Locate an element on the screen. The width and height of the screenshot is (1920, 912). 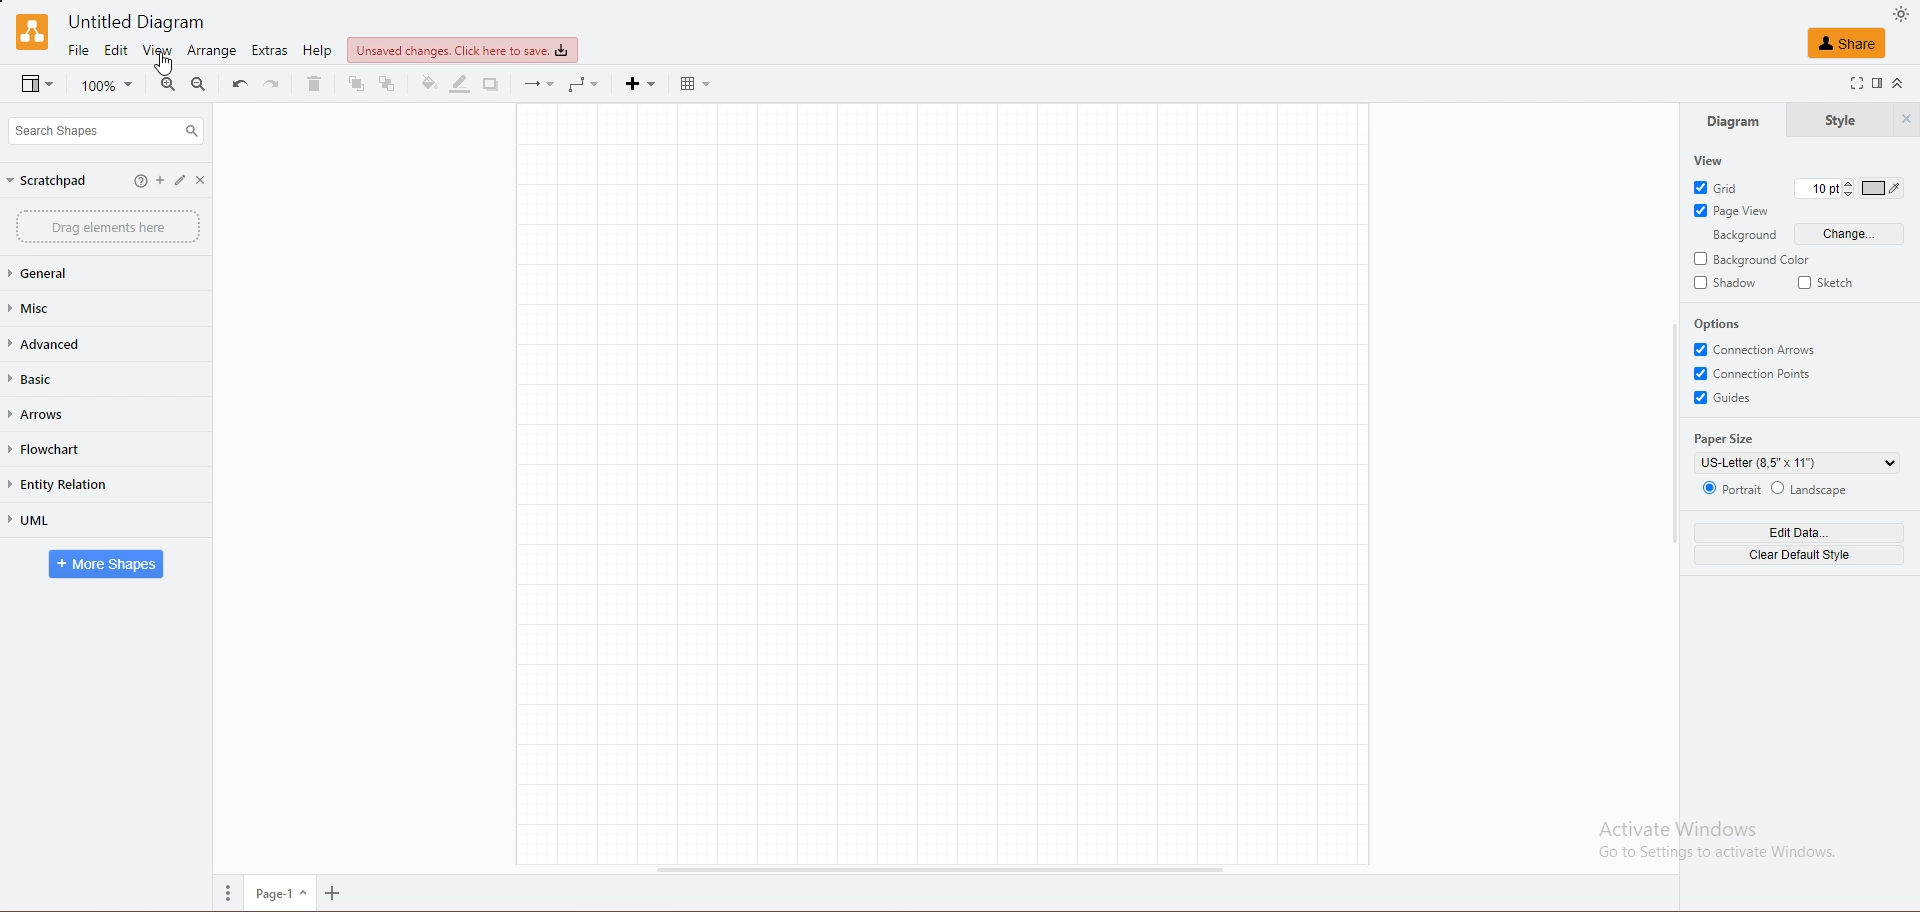
grid is located at coordinates (1724, 186).